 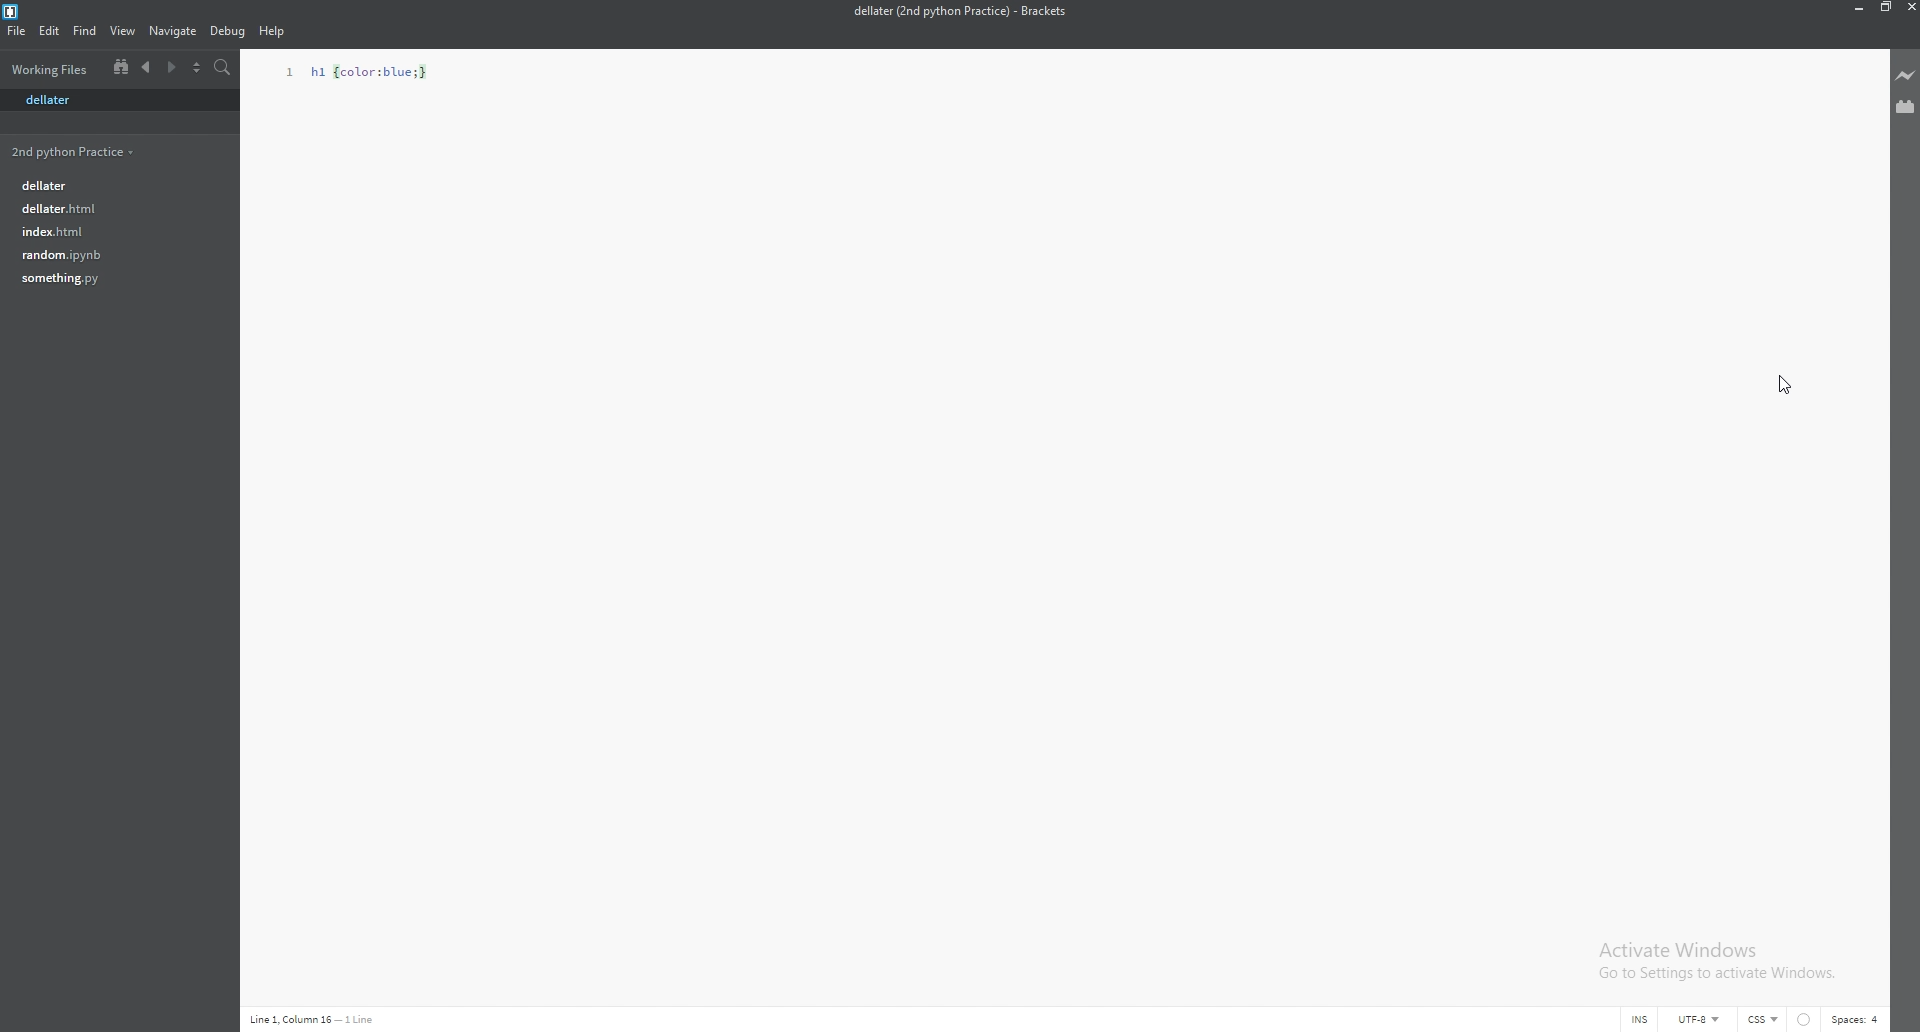 I want to click on file, so click(x=109, y=230).